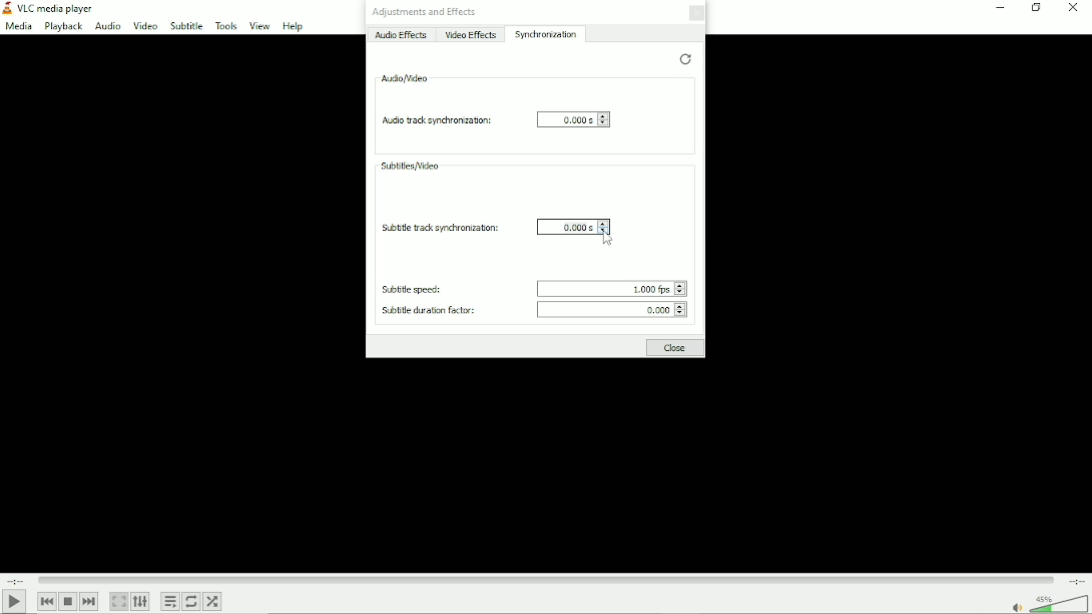 Image resolution: width=1092 pixels, height=614 pixels. Describe the element at coordinates (547, 34) in the screenshot. I see `Synchronization` at that location.